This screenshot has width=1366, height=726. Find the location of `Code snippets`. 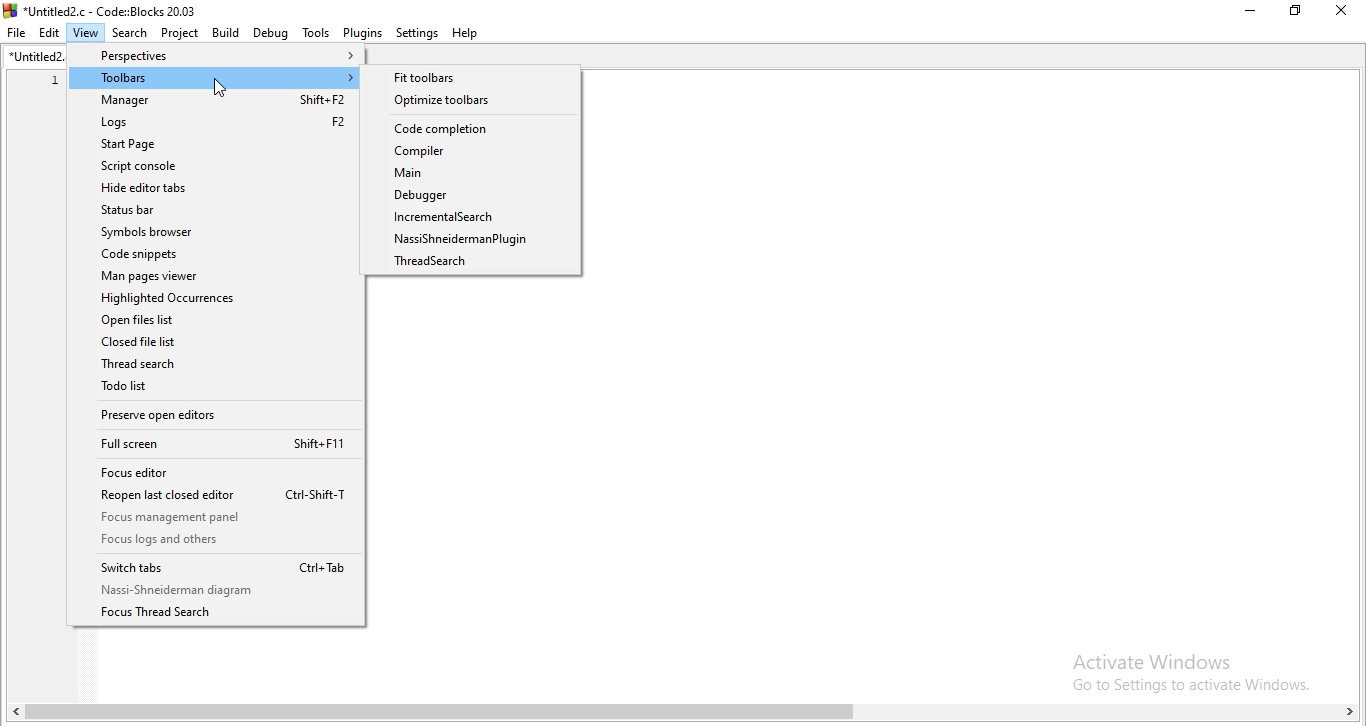

Code snippets is located at coordinates (210, 255).